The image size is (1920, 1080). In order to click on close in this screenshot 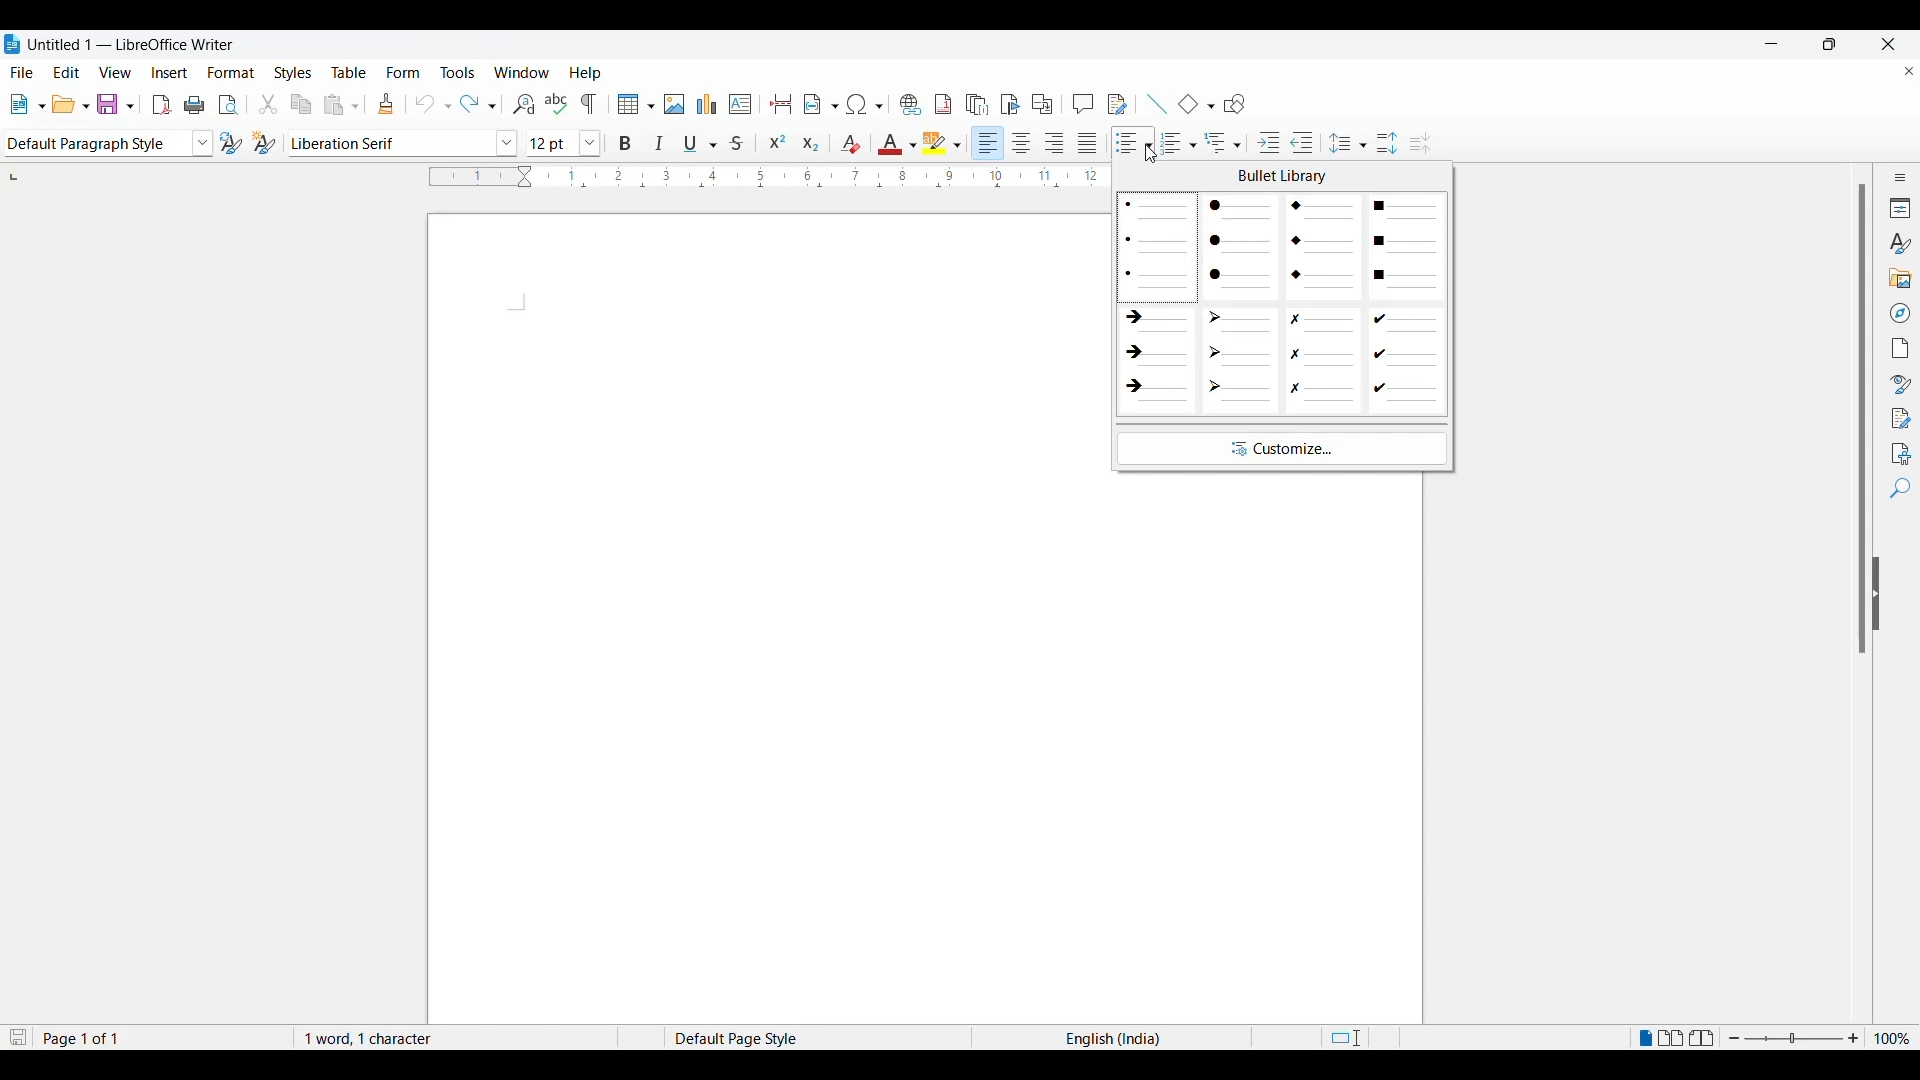, I will do `click(1875, 42)`.